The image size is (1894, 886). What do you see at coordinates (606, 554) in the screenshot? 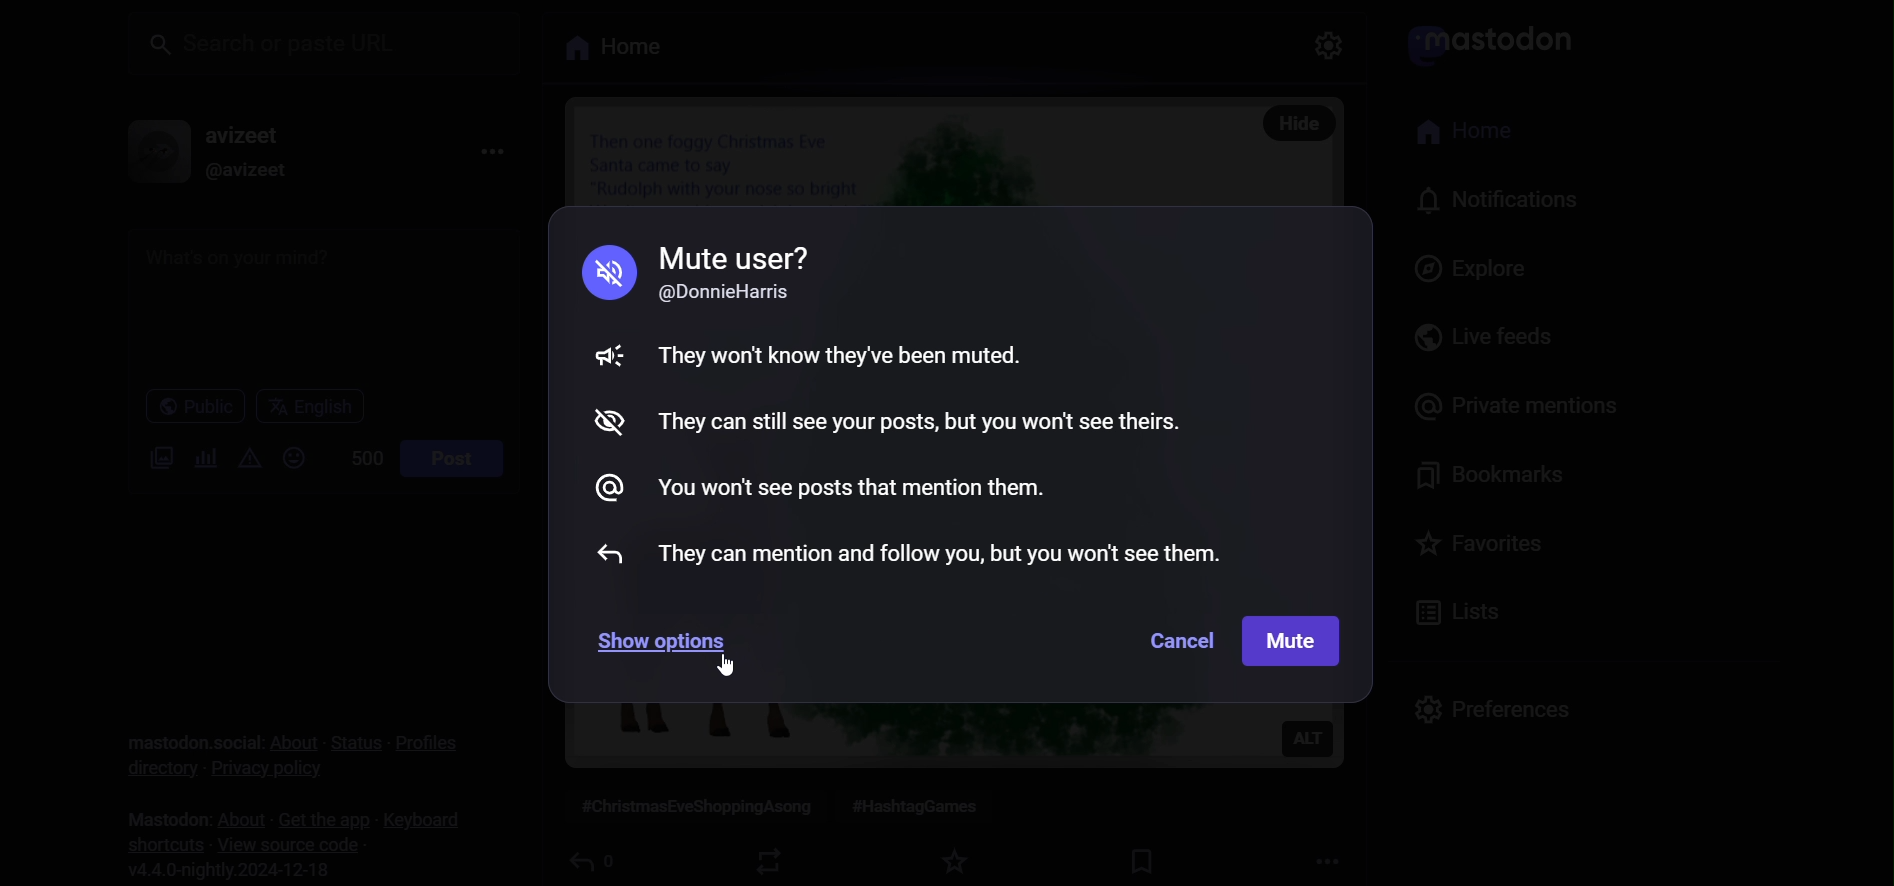
I see `reply` at bounding box center [606, 554].